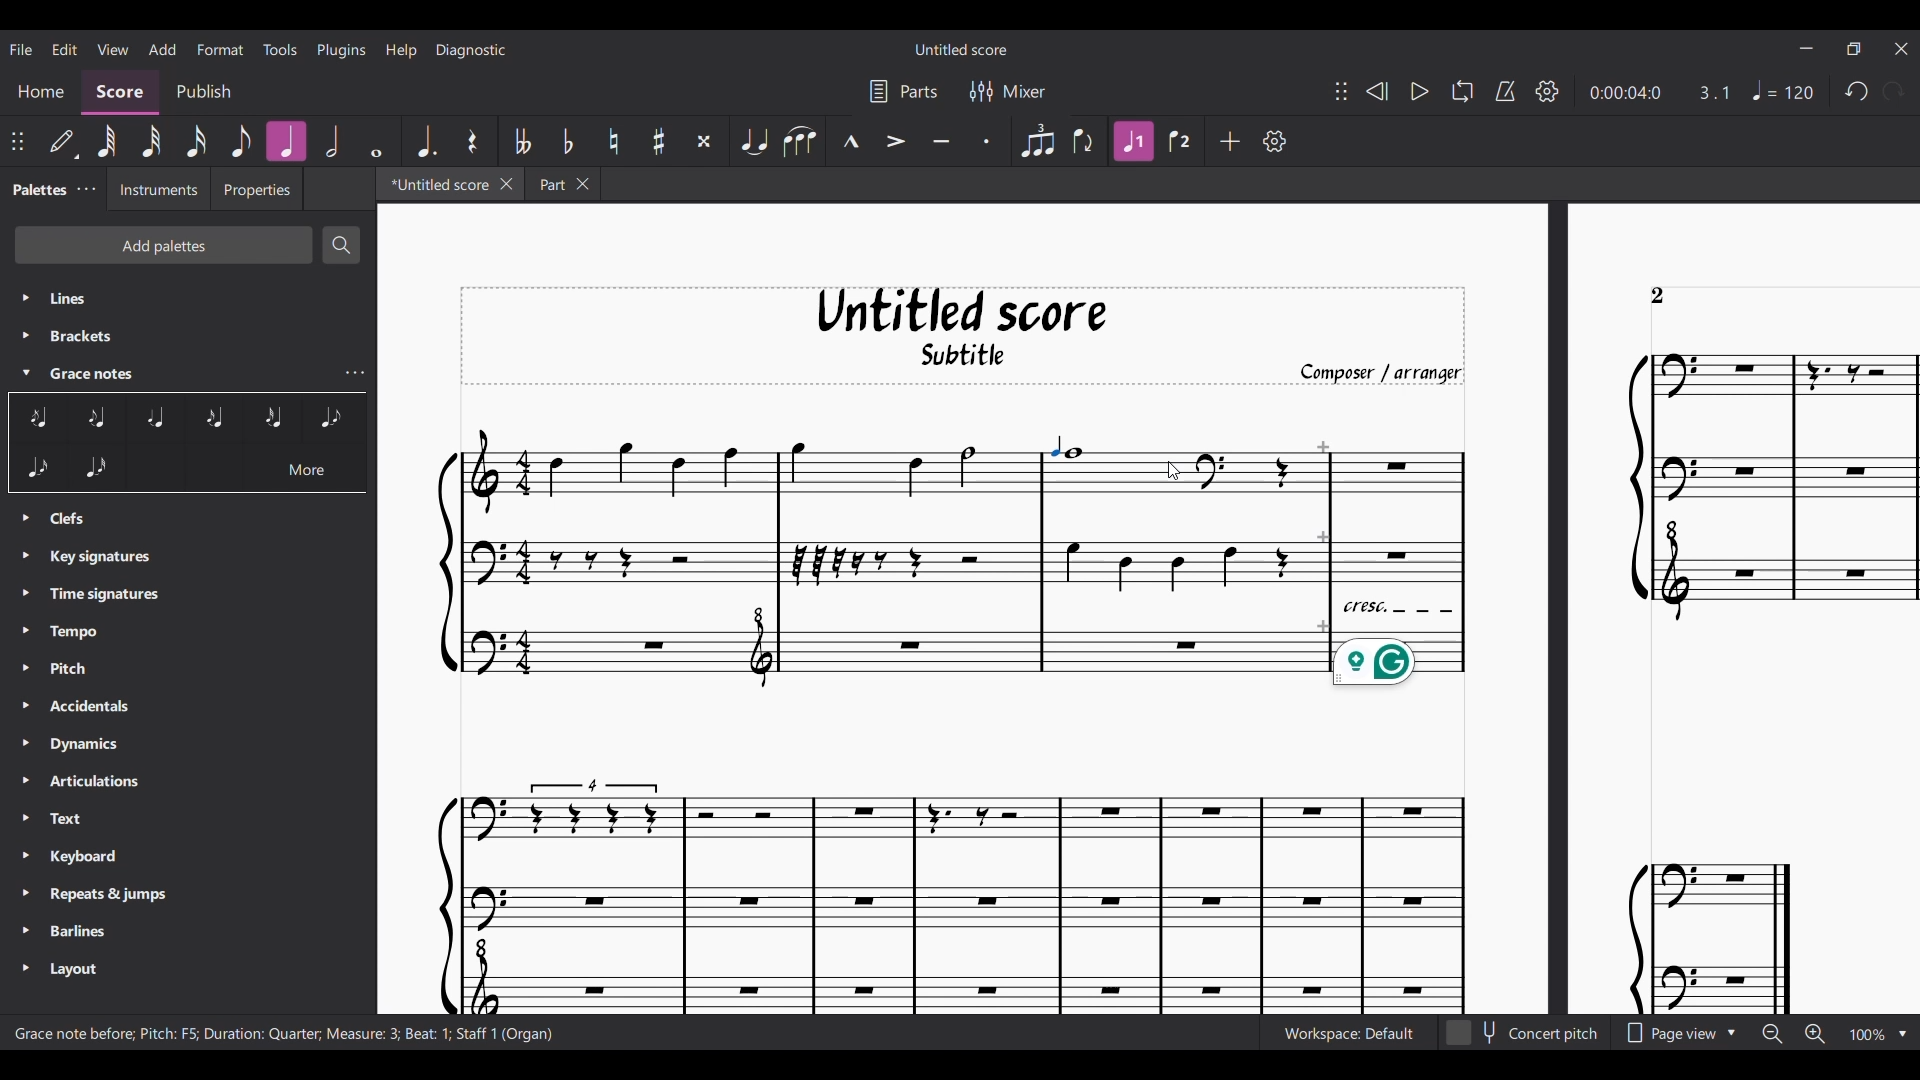 The width and height of the screenshot is (1920, 1080). Describe the element at coordinates (119, 93) in the screenshot. I see `Score, current section highlighted` at that location.